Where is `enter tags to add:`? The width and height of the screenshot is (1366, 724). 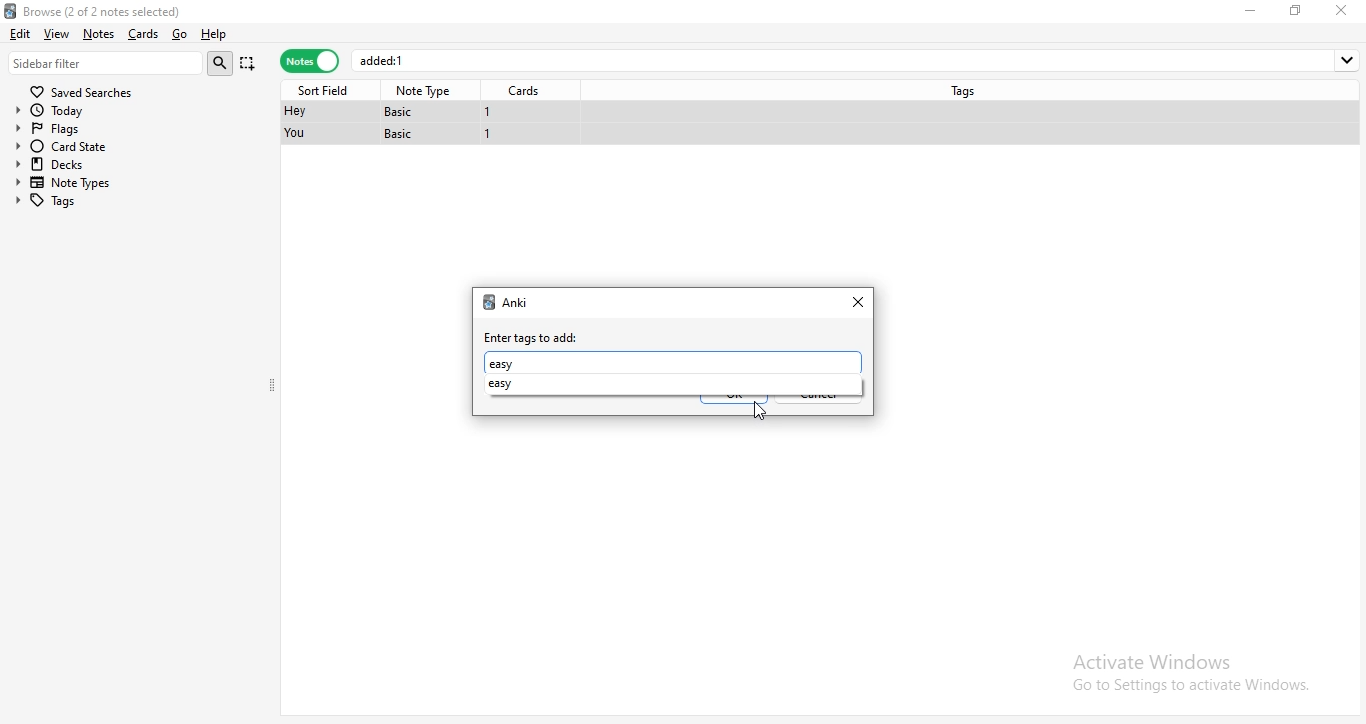 enter tags to add: is located at coordinates (533, 338).